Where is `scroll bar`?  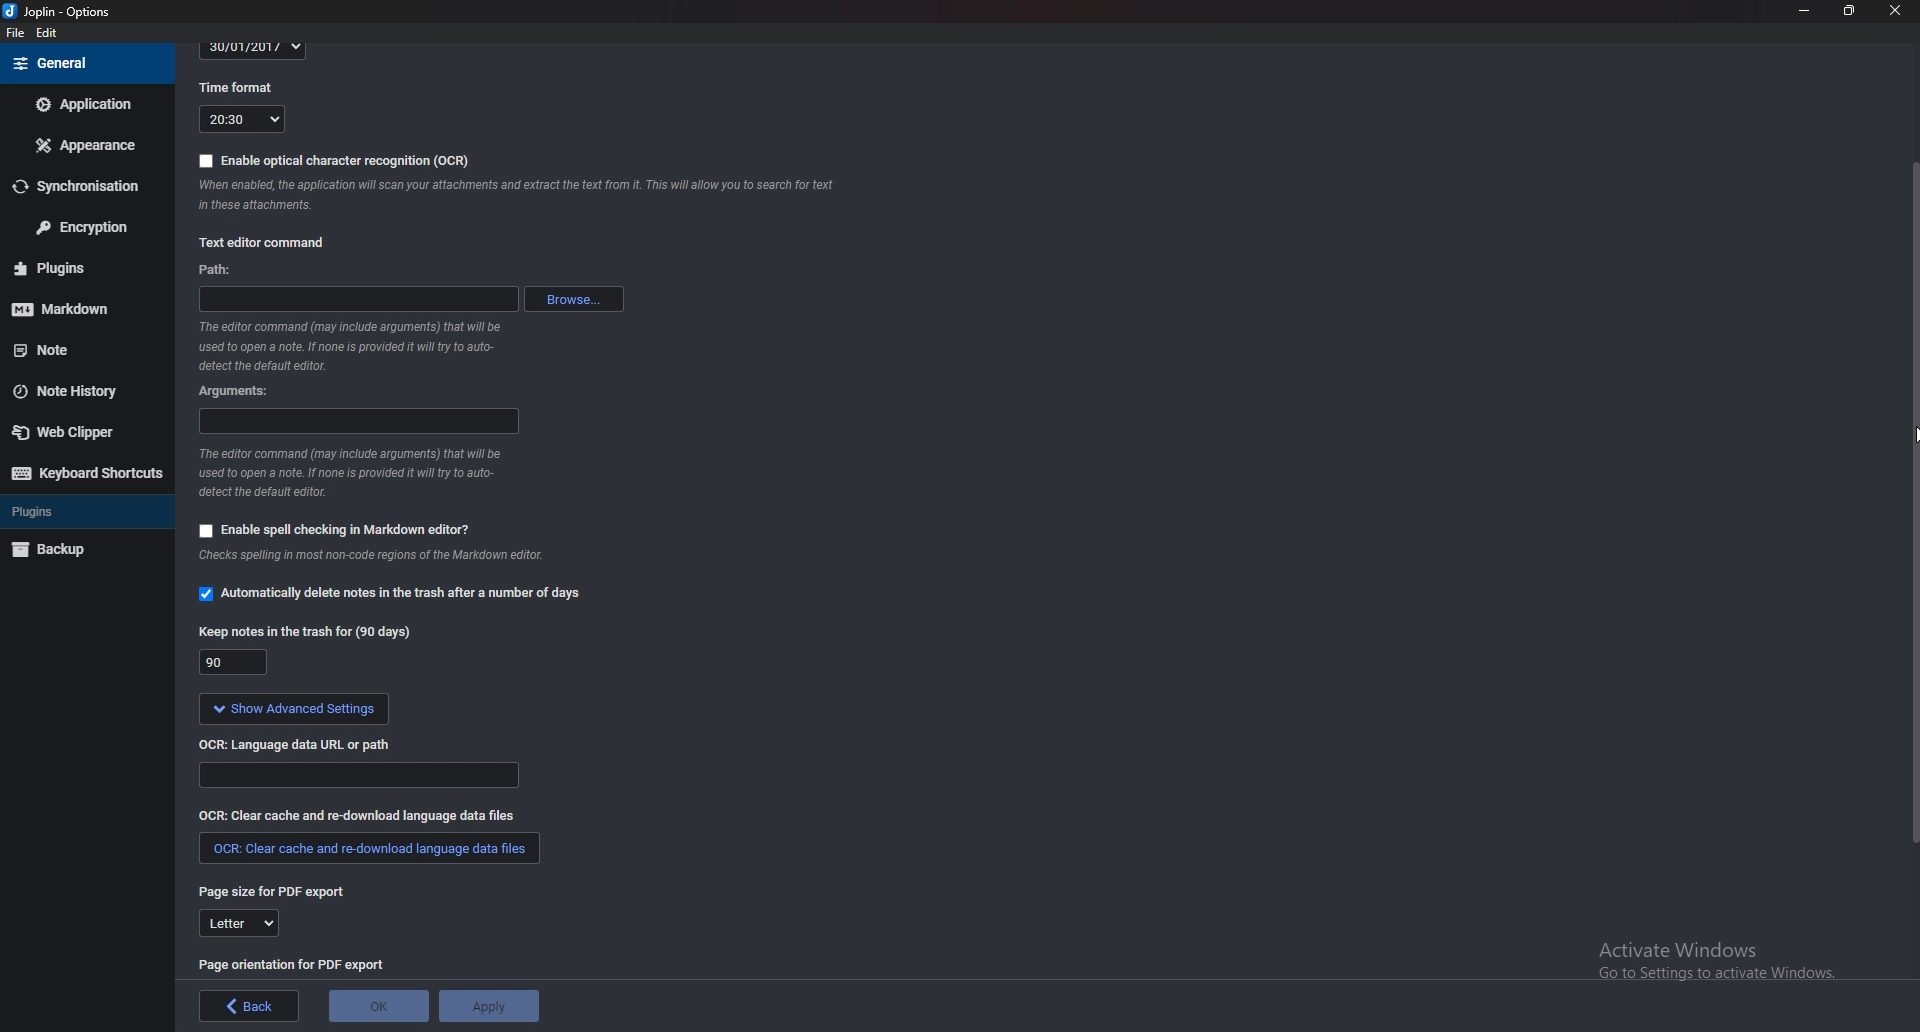
scroll bar is located at coordinates (1912, 501).